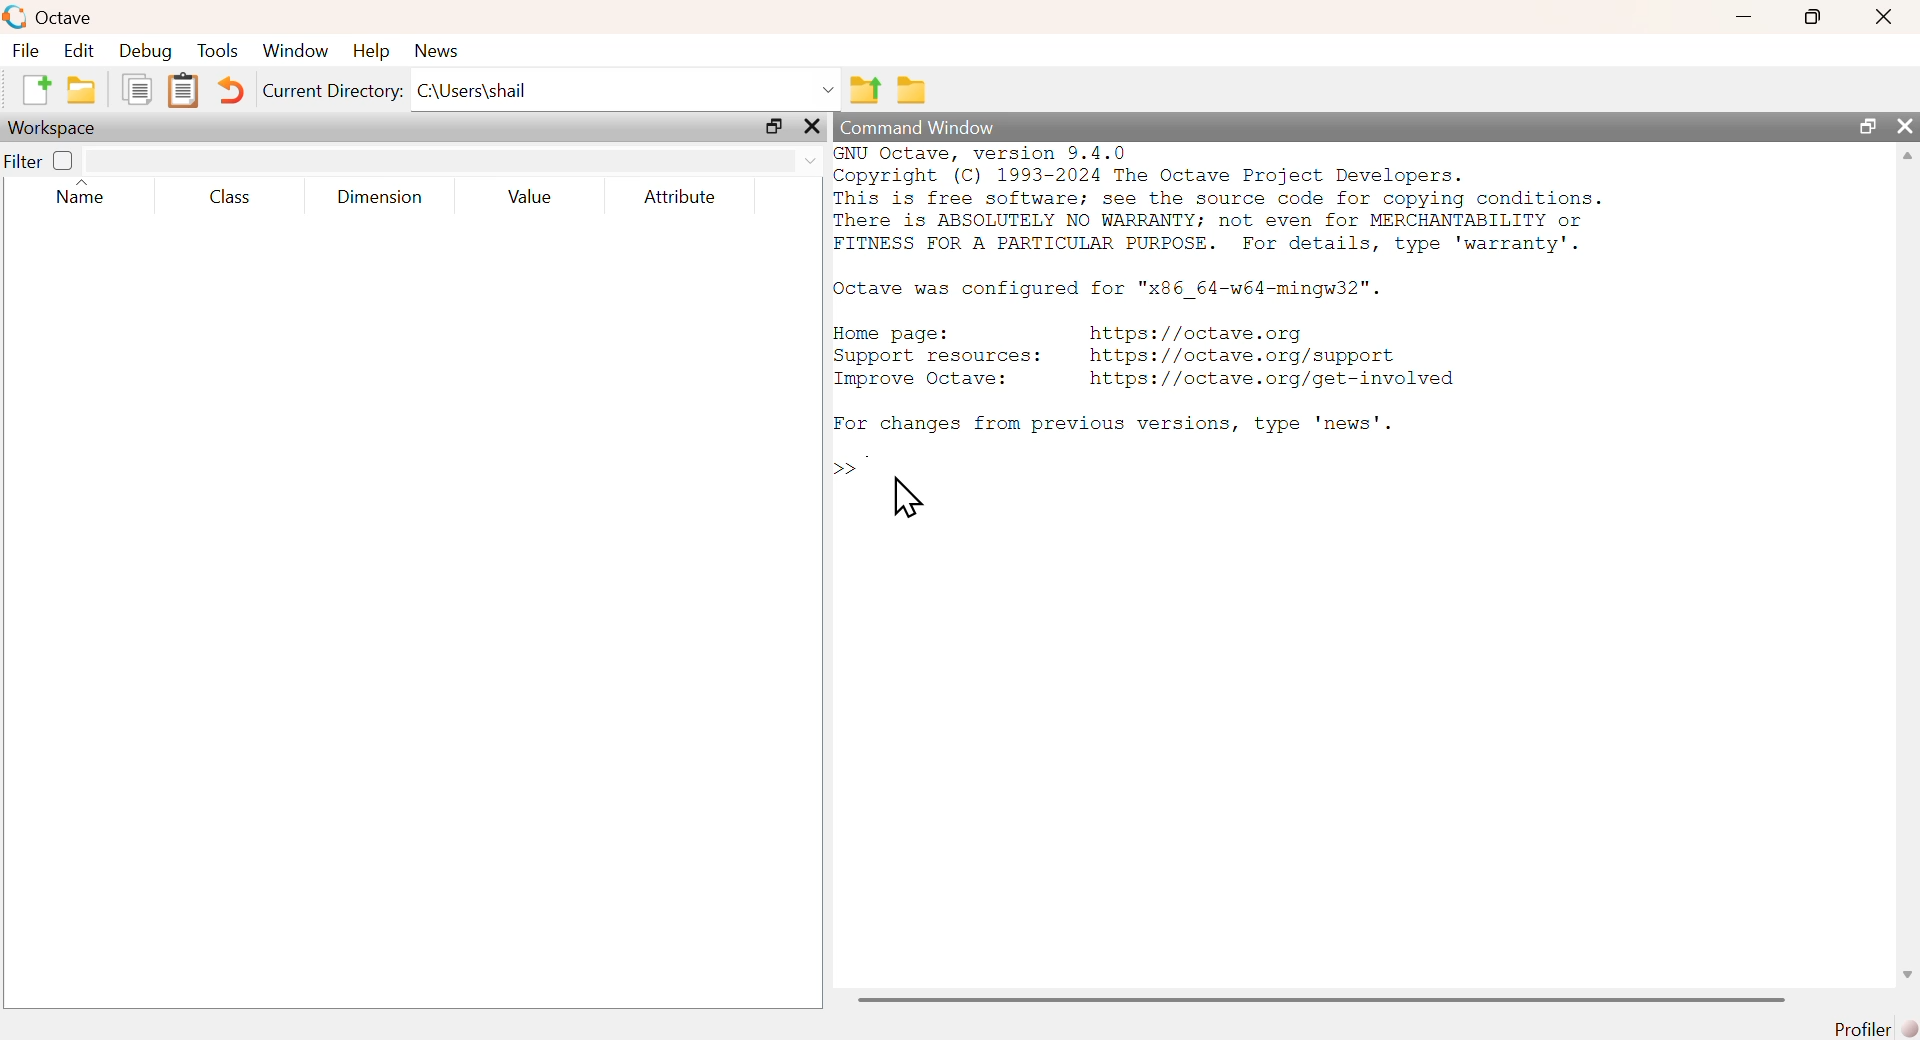  I want to click on value, so click(530, 198).